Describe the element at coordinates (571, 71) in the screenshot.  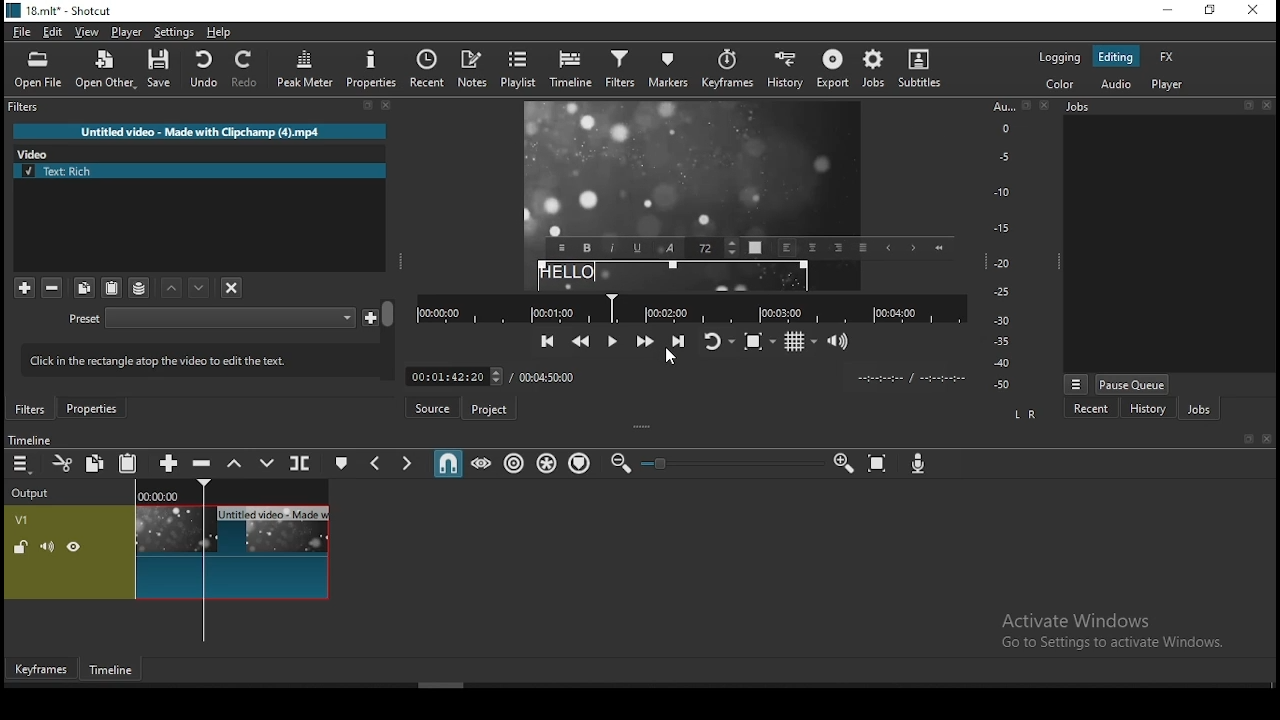
I see `timeline` at that location.